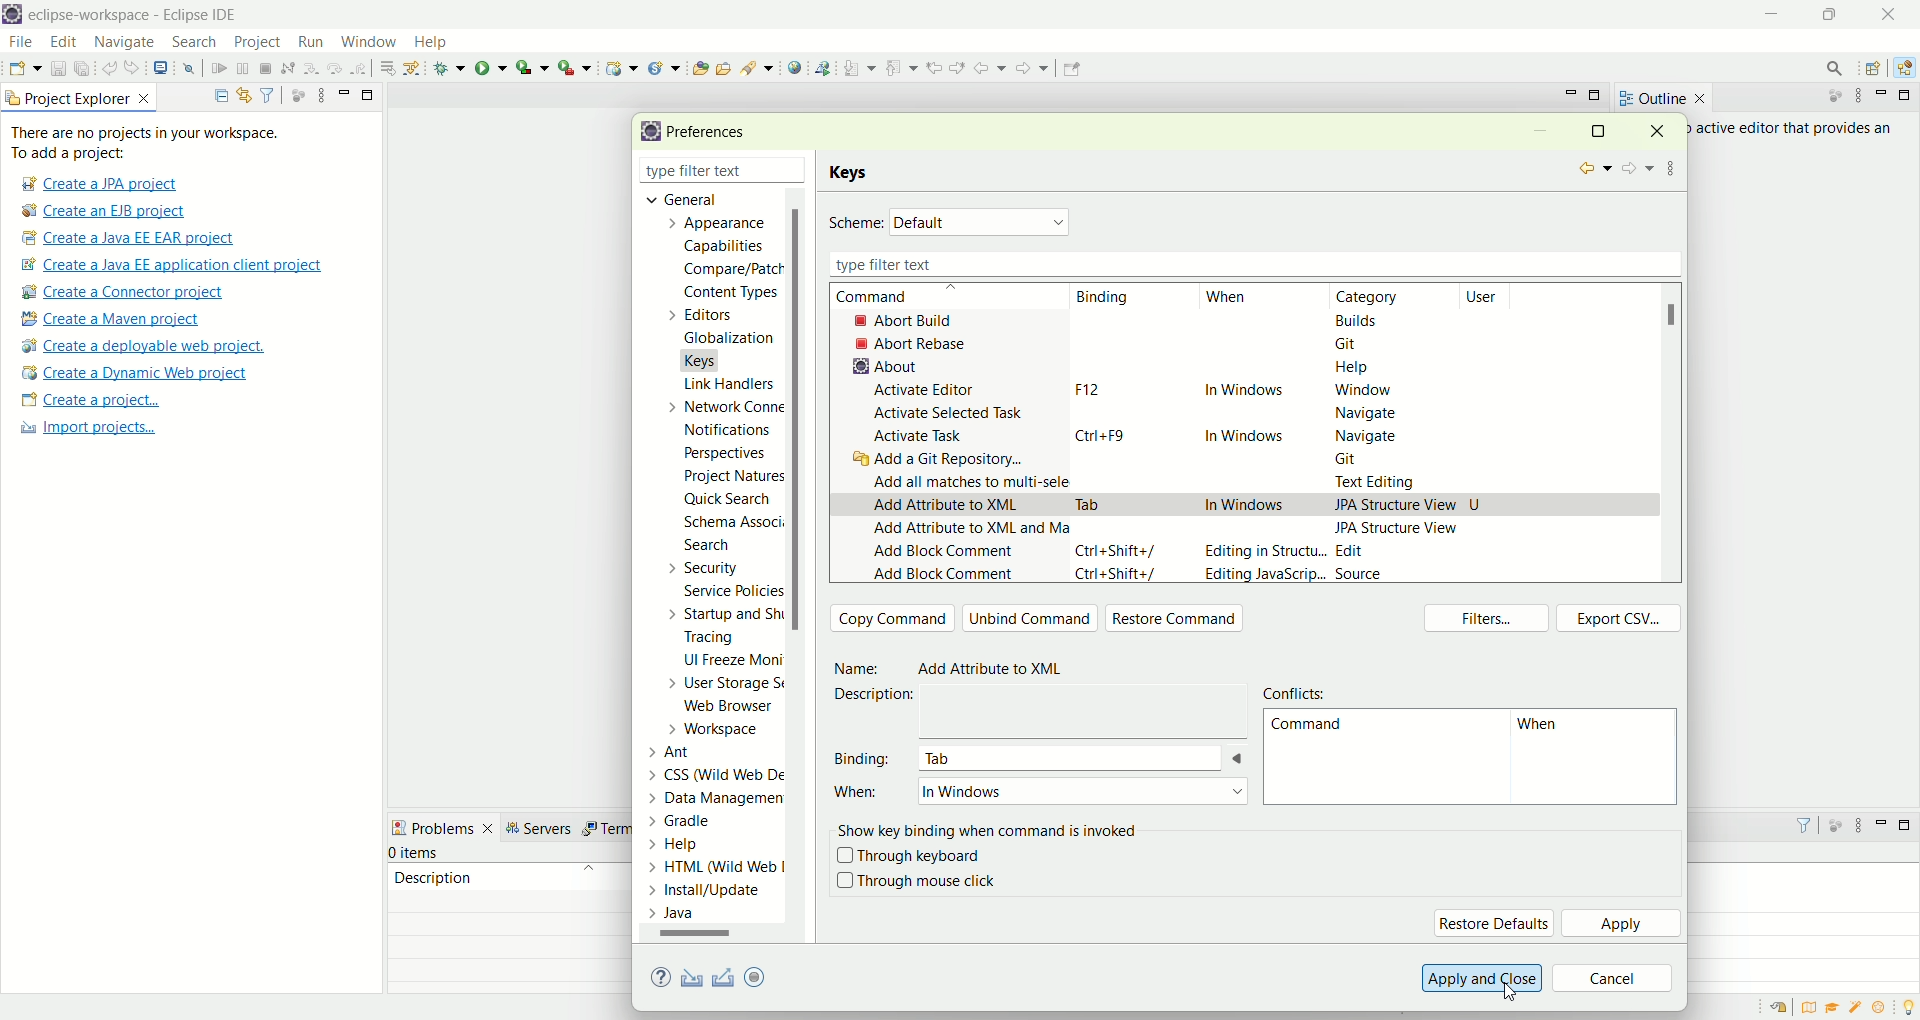 This screenshot has height=1020, width=1920. What do you see at coordinates (664, 979) in the screenshot?
I see `help` at bounding box center [664, 979].